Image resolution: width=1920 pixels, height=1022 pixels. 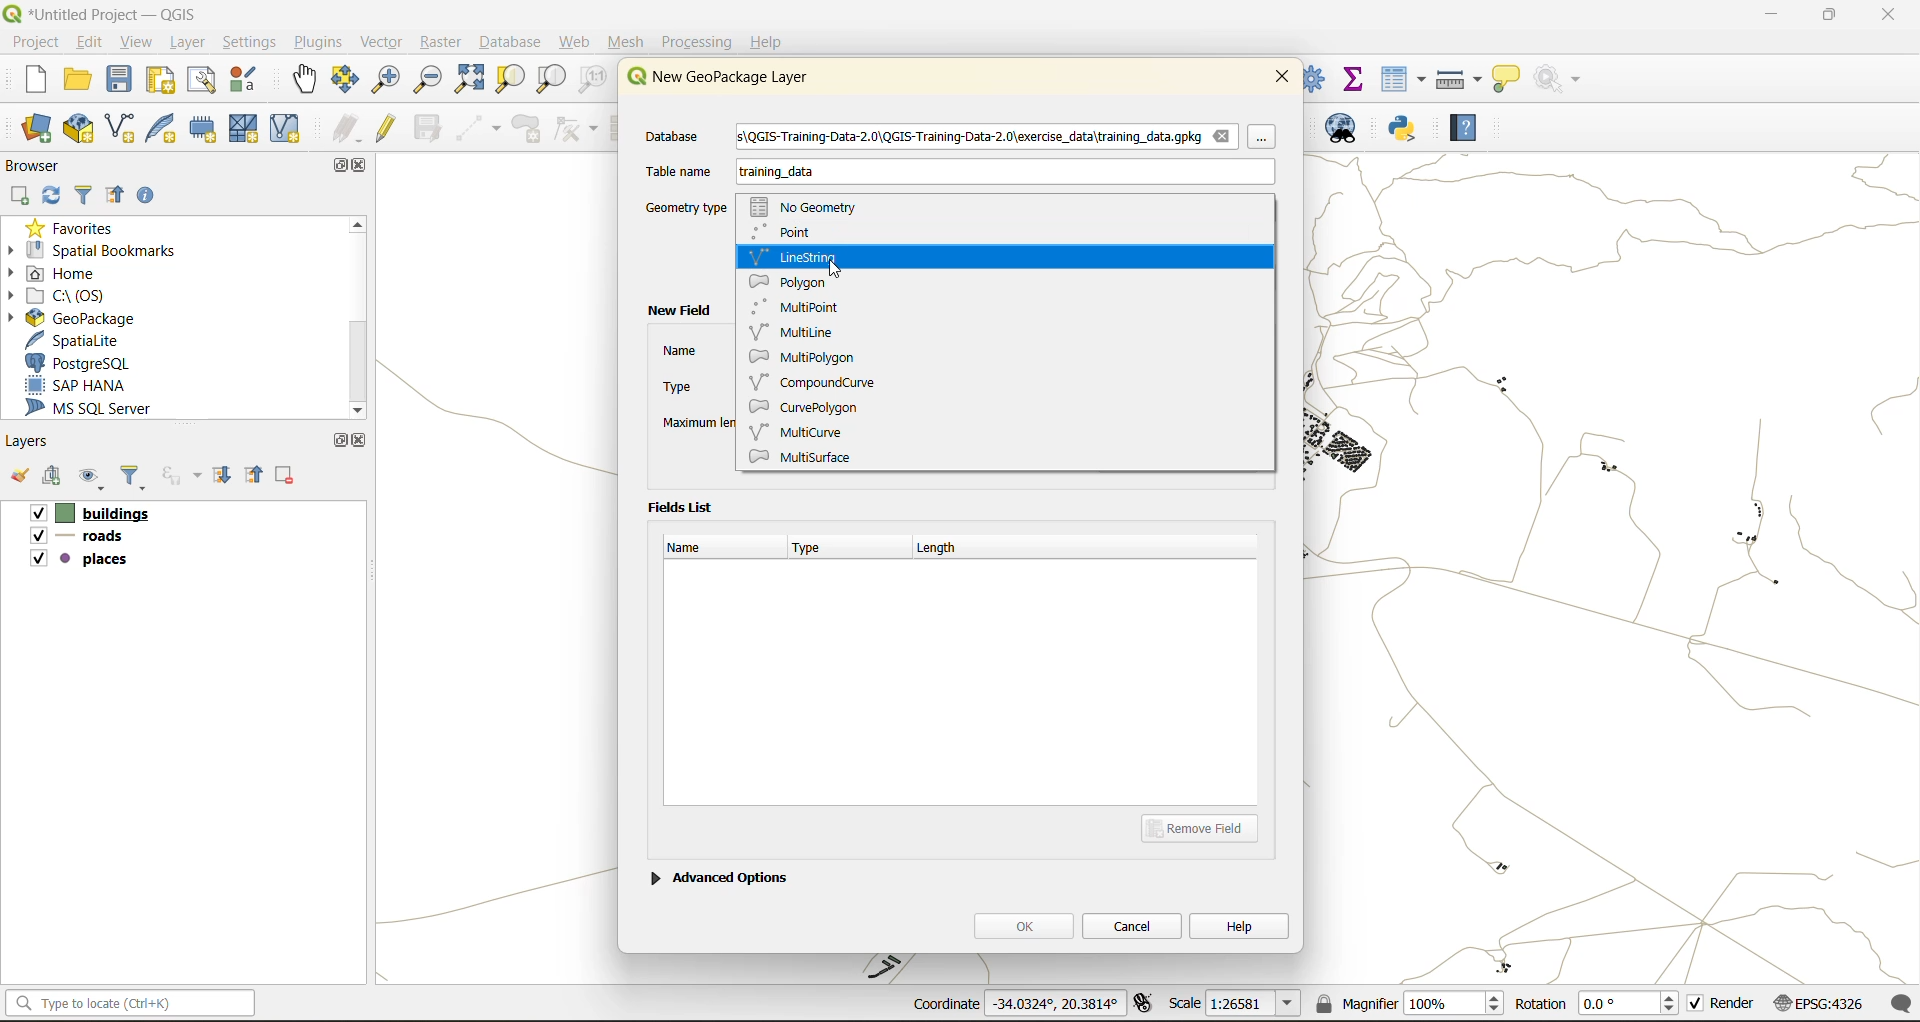 What do you see at coordinates (205, 130) in the screenshot?
I see `temporary scratch layer` at bounding box center [205, 130].